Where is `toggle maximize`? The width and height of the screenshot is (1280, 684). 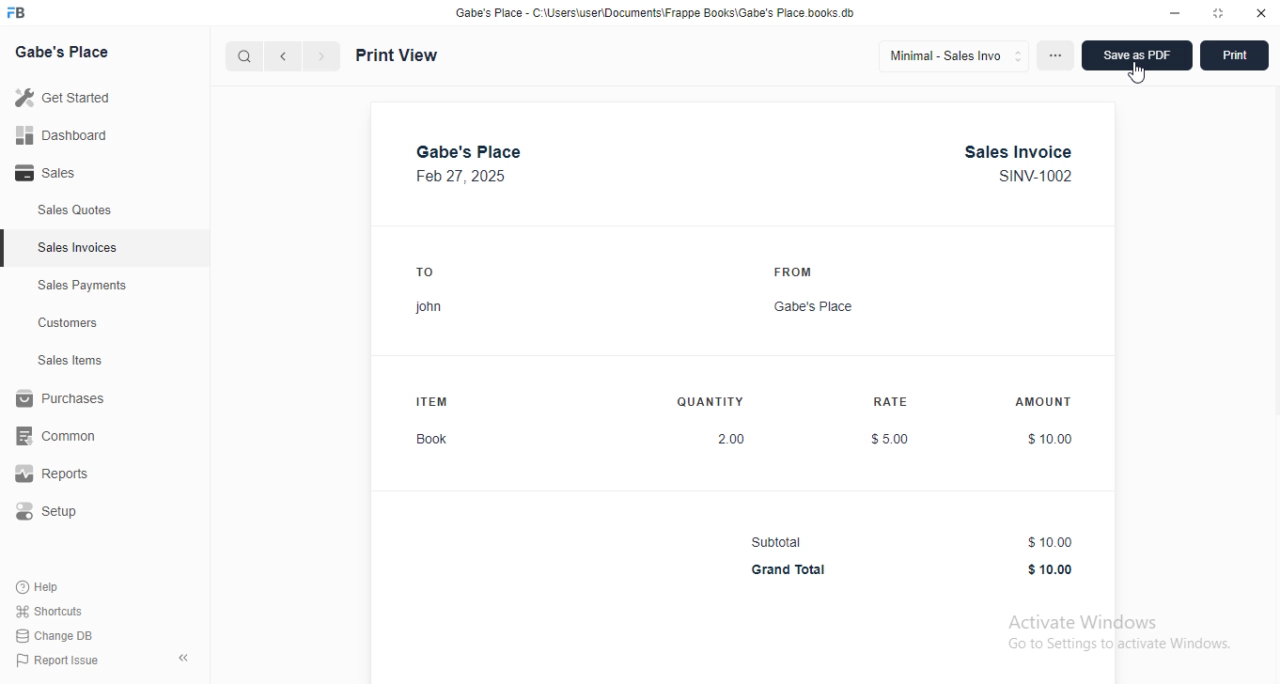
toggle maximize is located at coordinates (1219, 12).